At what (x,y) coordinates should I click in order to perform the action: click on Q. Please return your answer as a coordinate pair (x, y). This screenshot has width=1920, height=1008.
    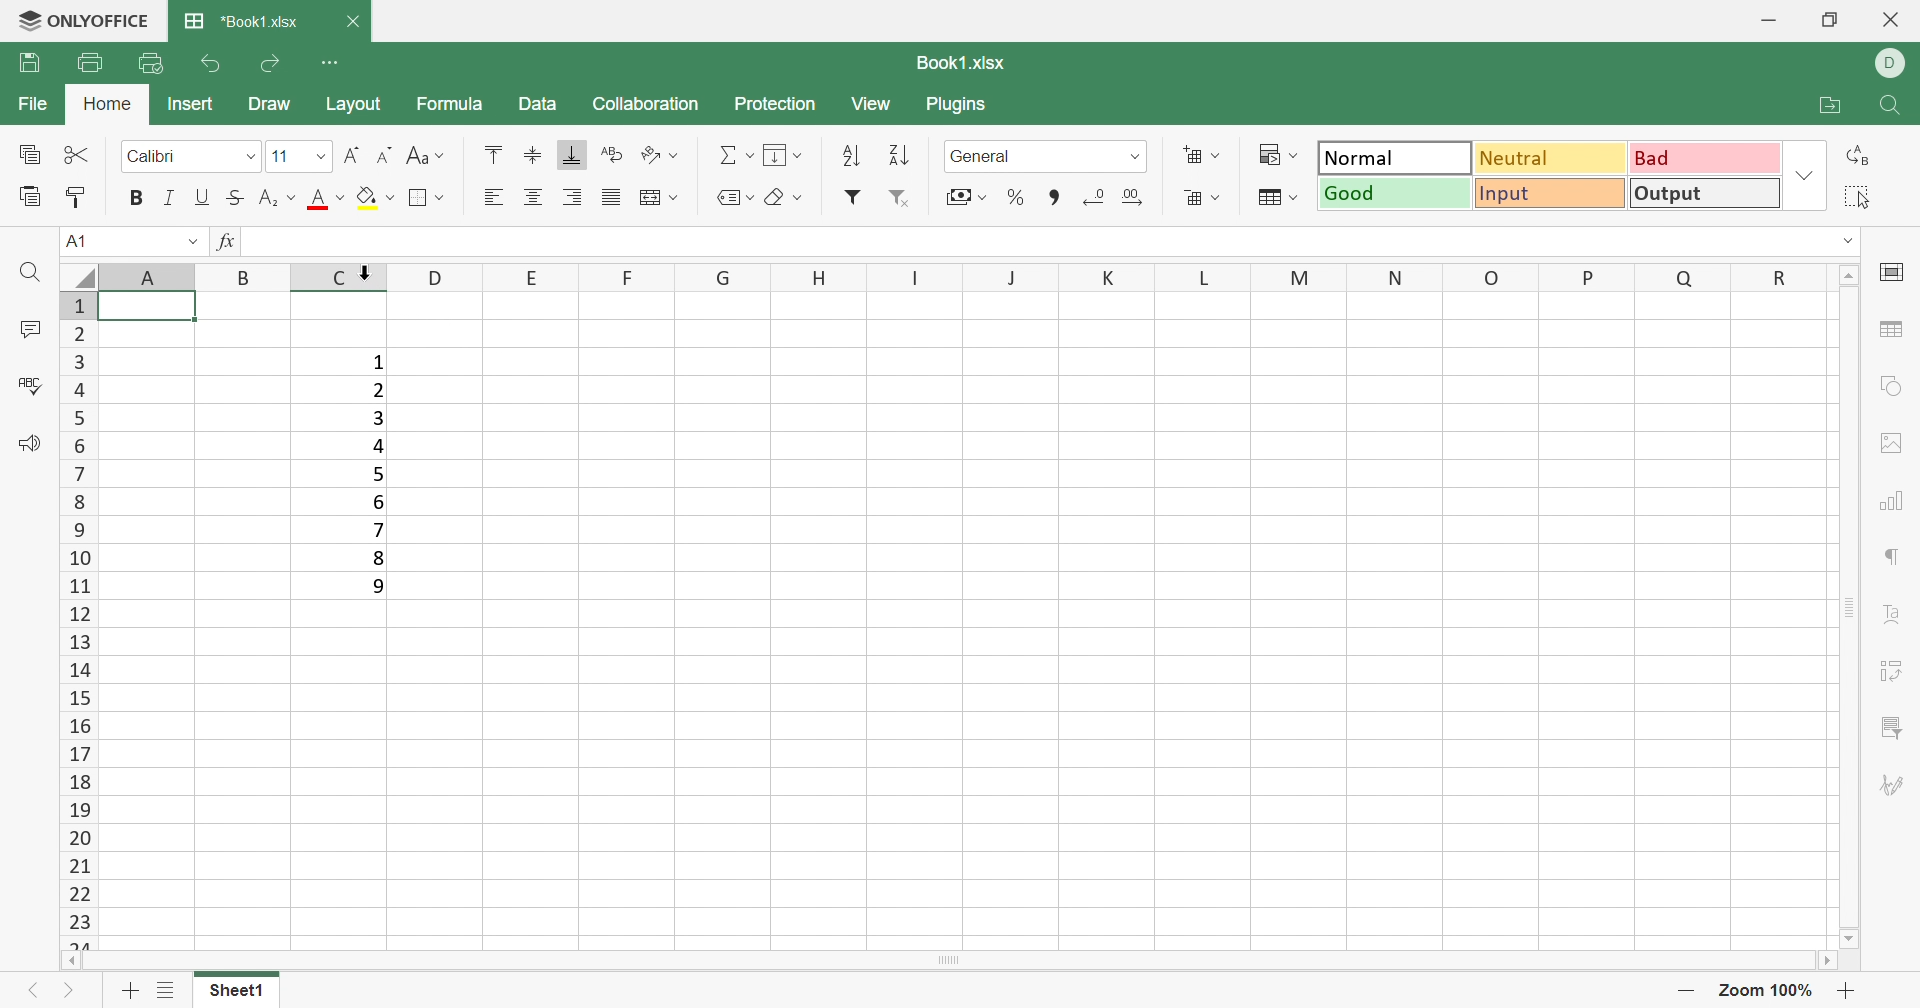
    Looking at the image, I should click on (1673, 278).